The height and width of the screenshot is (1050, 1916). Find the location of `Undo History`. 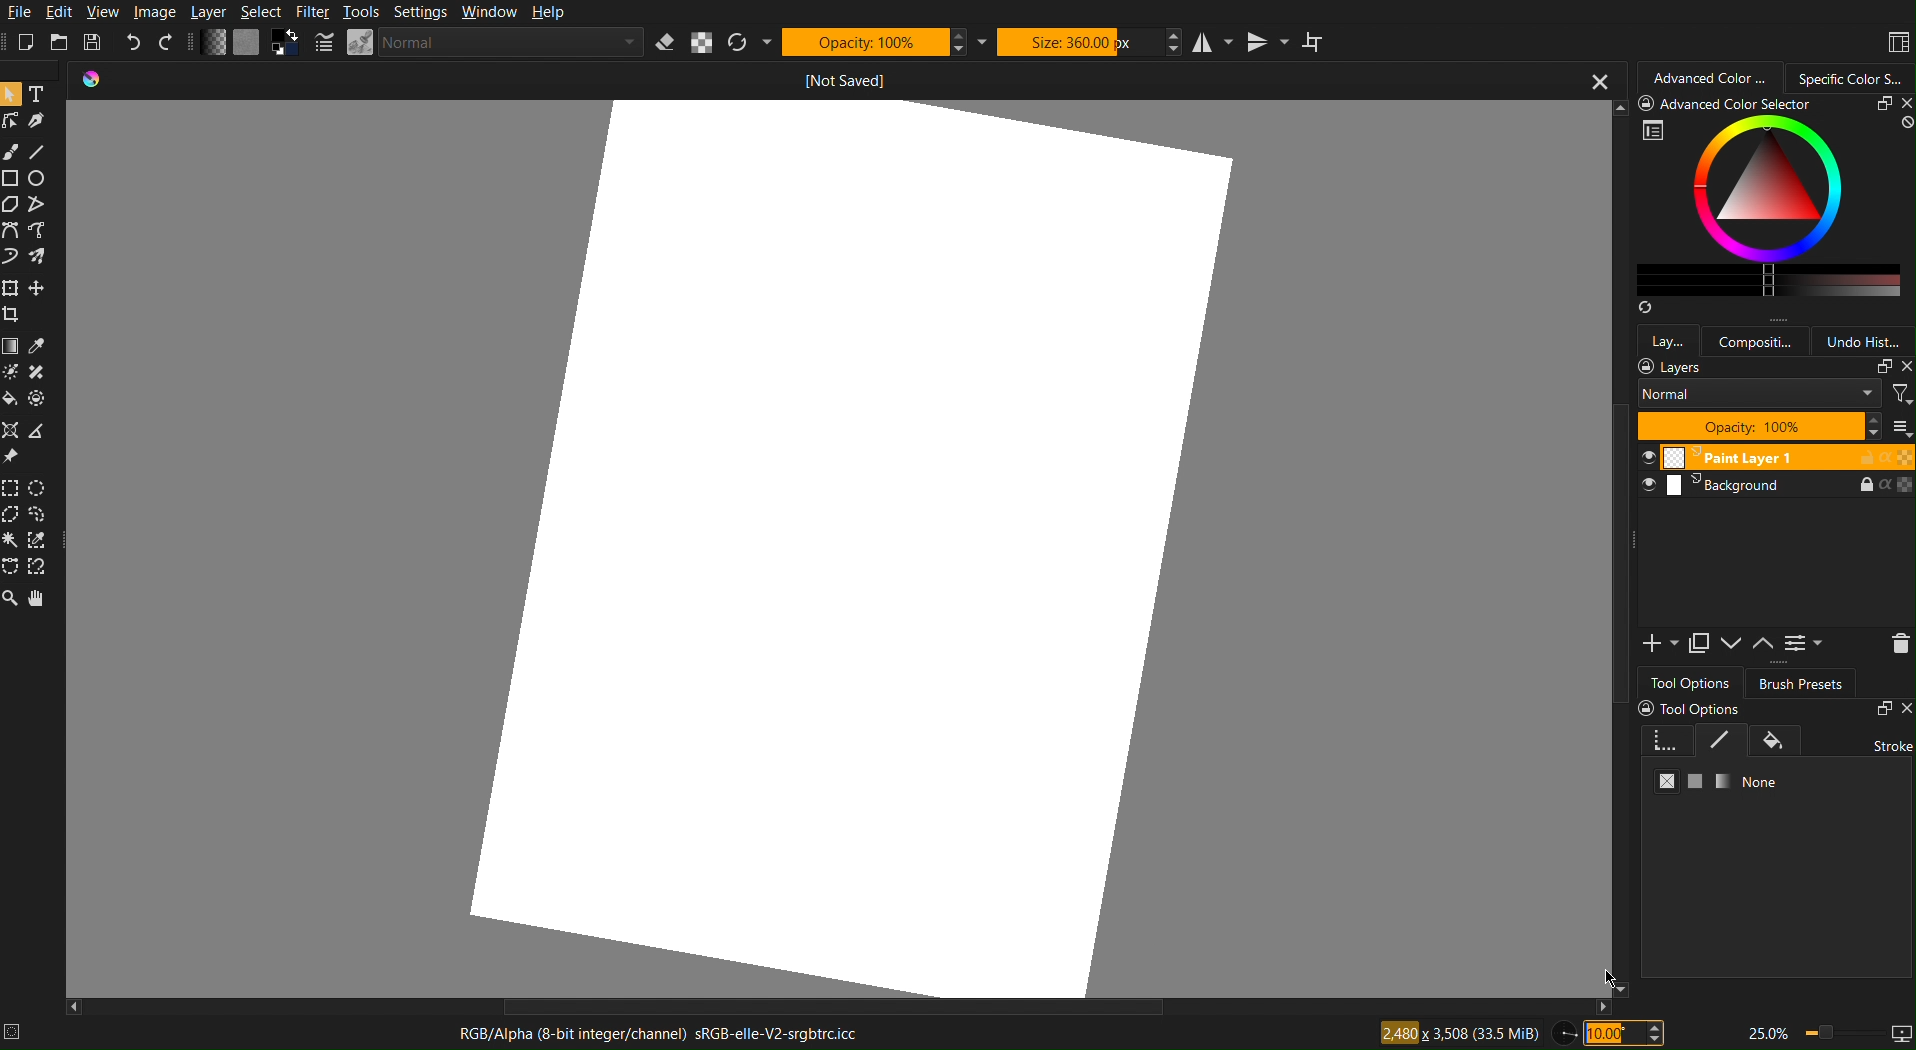

Undo History is located at coordinates (1867, 341).